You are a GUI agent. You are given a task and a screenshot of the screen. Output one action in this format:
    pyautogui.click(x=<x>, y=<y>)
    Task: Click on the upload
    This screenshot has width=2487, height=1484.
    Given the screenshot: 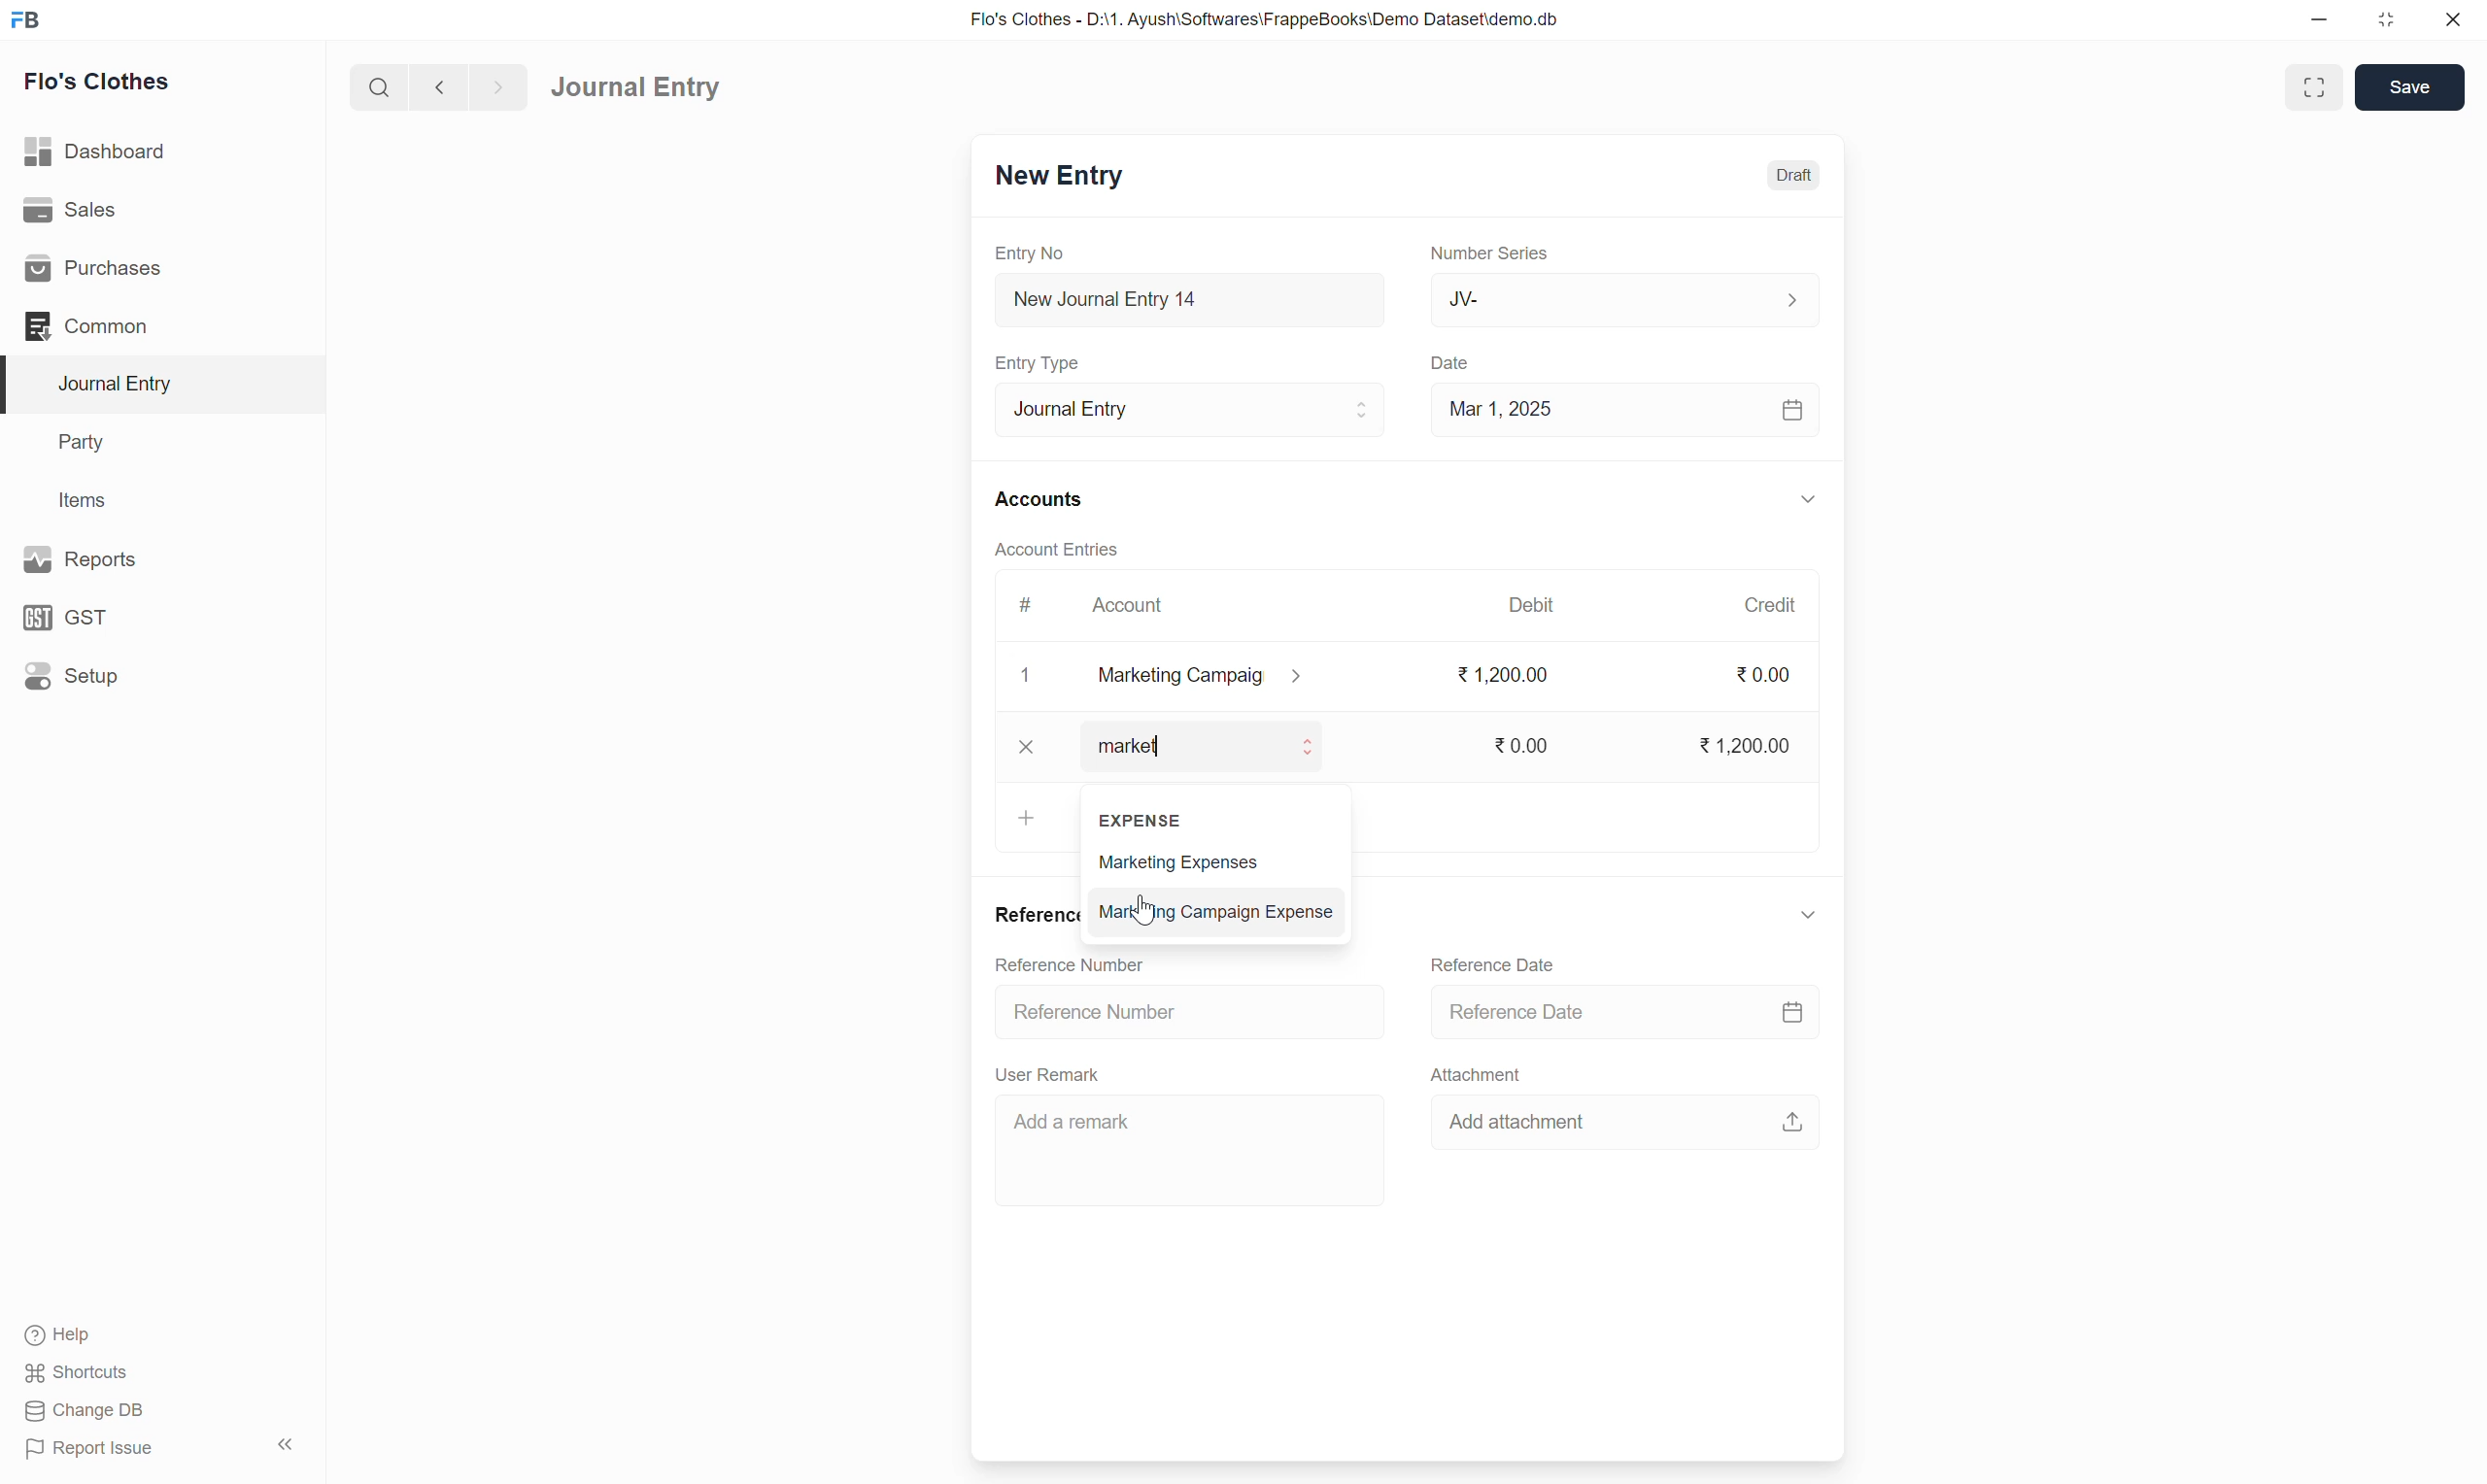 What is the action you would take?
    pyautogui.click(x=1793, y=1124)
    